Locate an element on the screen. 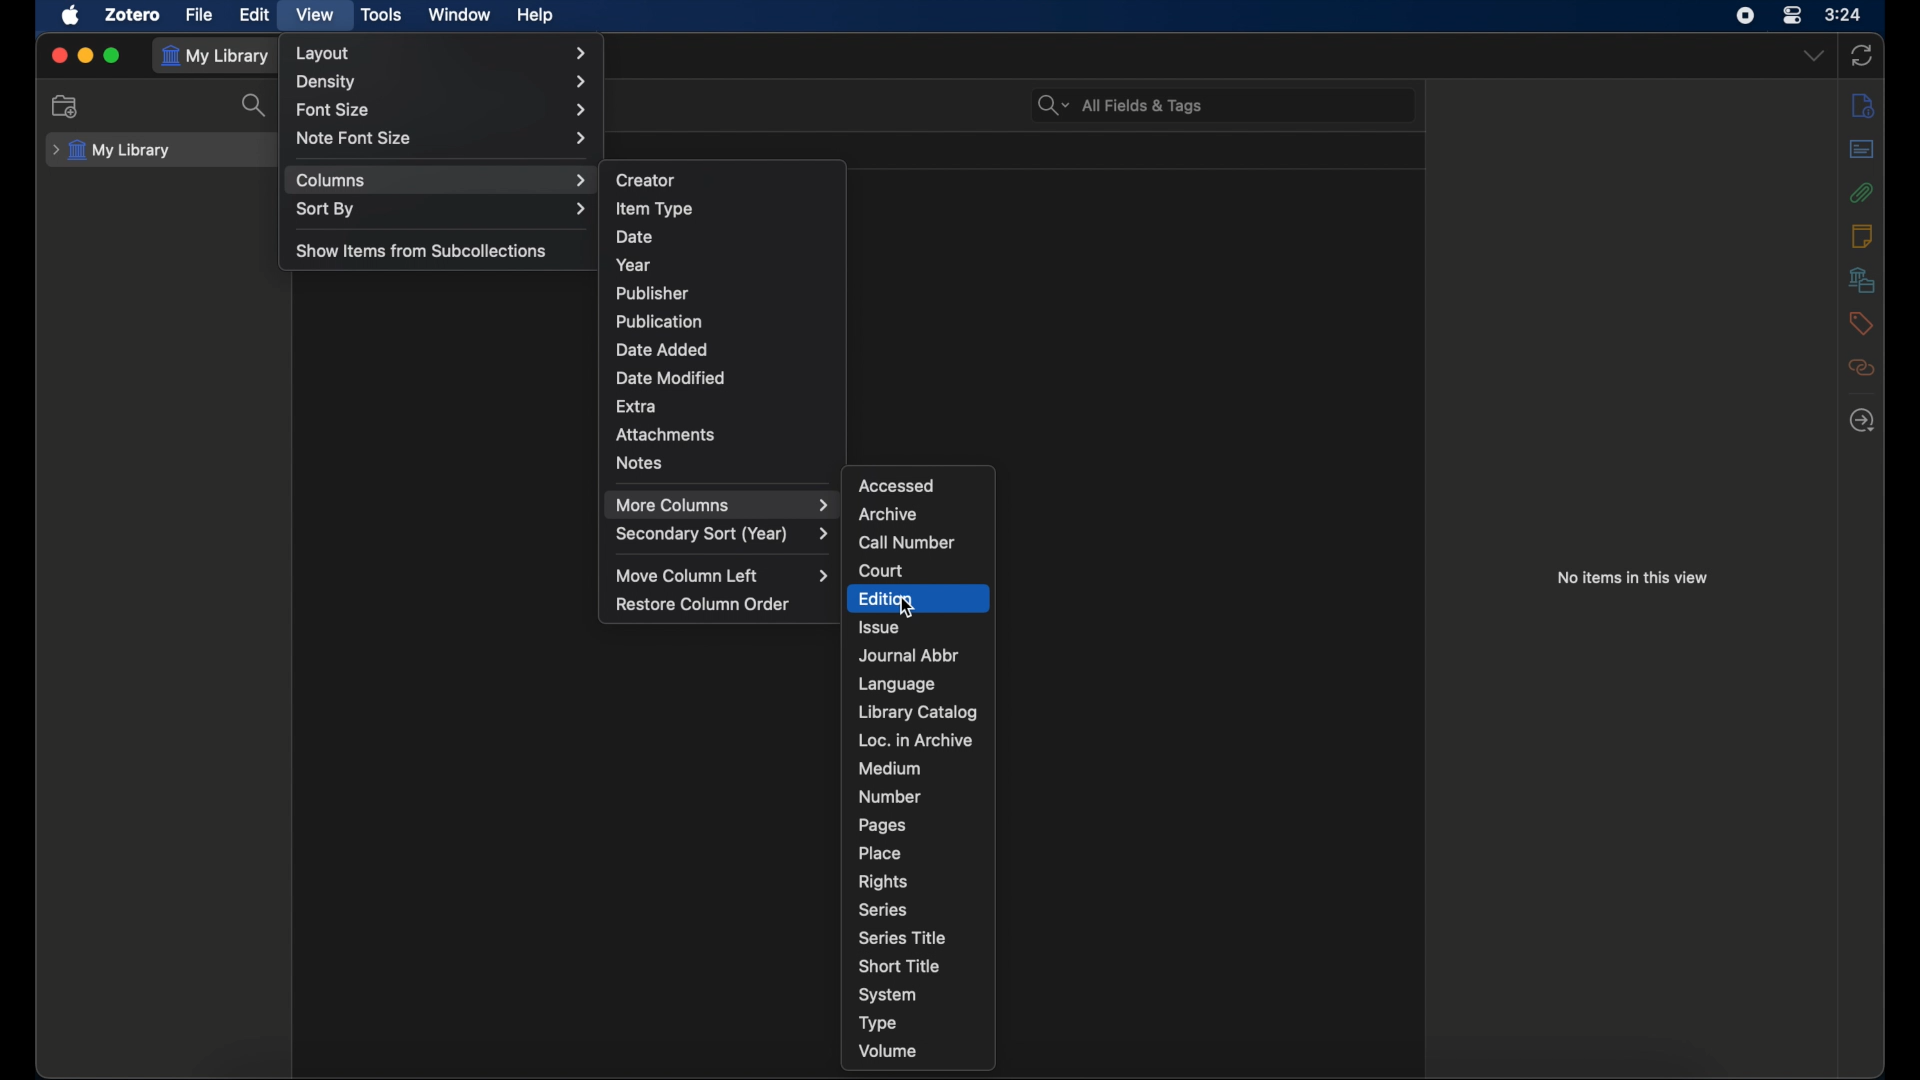 Image resolution: width=1920 pixels, height=1080 pixels. window is located at coordinates (460, 13).